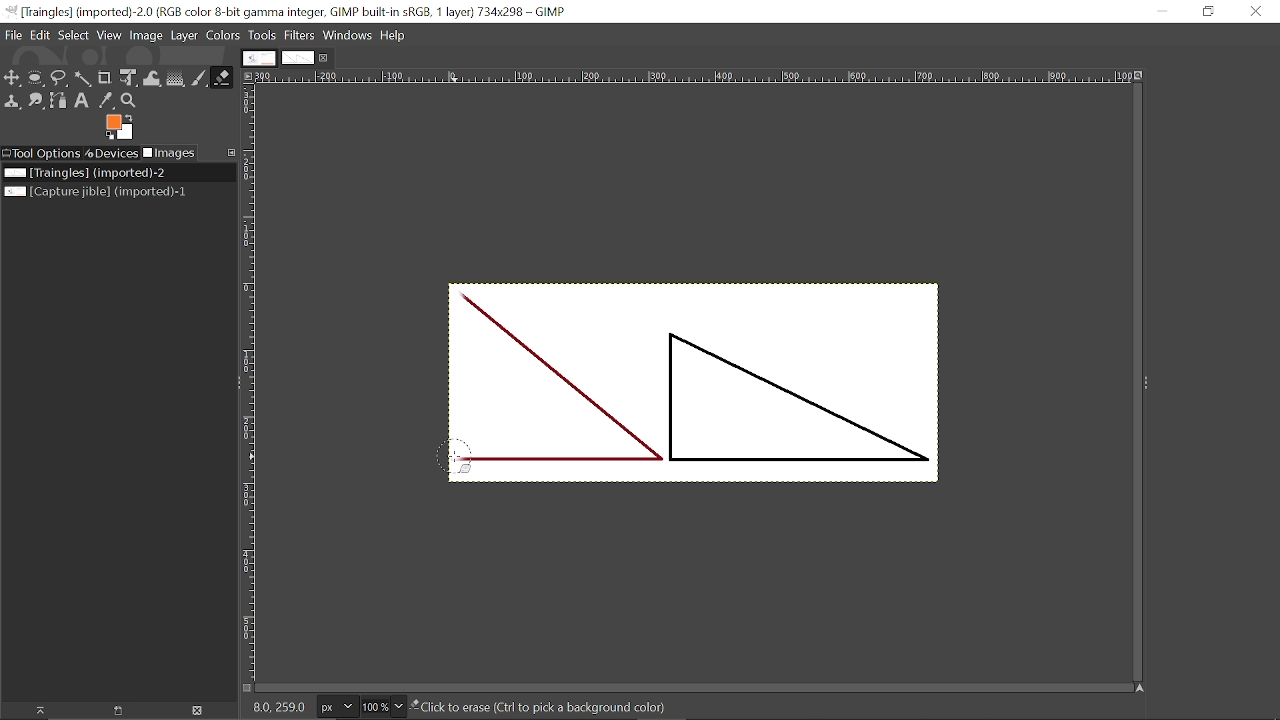  I want to click on Layer, so click(184, 37).